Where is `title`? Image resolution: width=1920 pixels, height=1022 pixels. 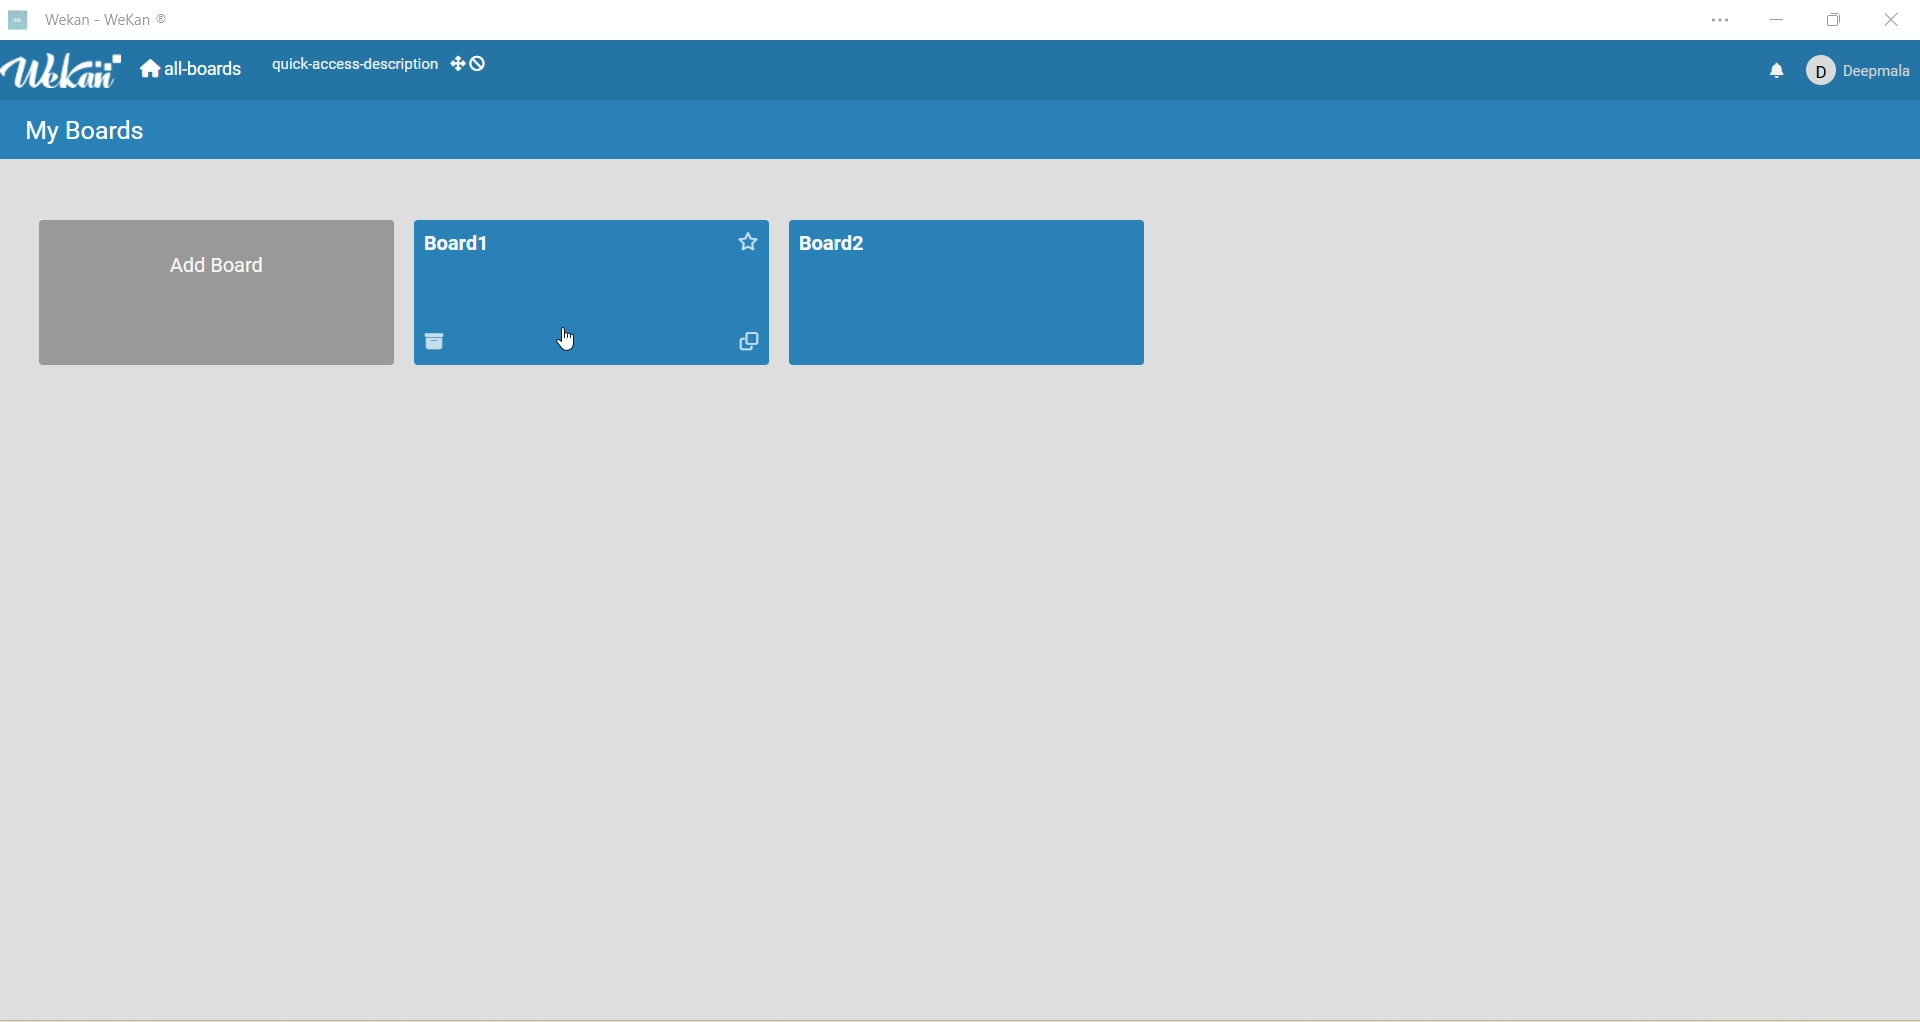 title is located at coordinates (104, 21).